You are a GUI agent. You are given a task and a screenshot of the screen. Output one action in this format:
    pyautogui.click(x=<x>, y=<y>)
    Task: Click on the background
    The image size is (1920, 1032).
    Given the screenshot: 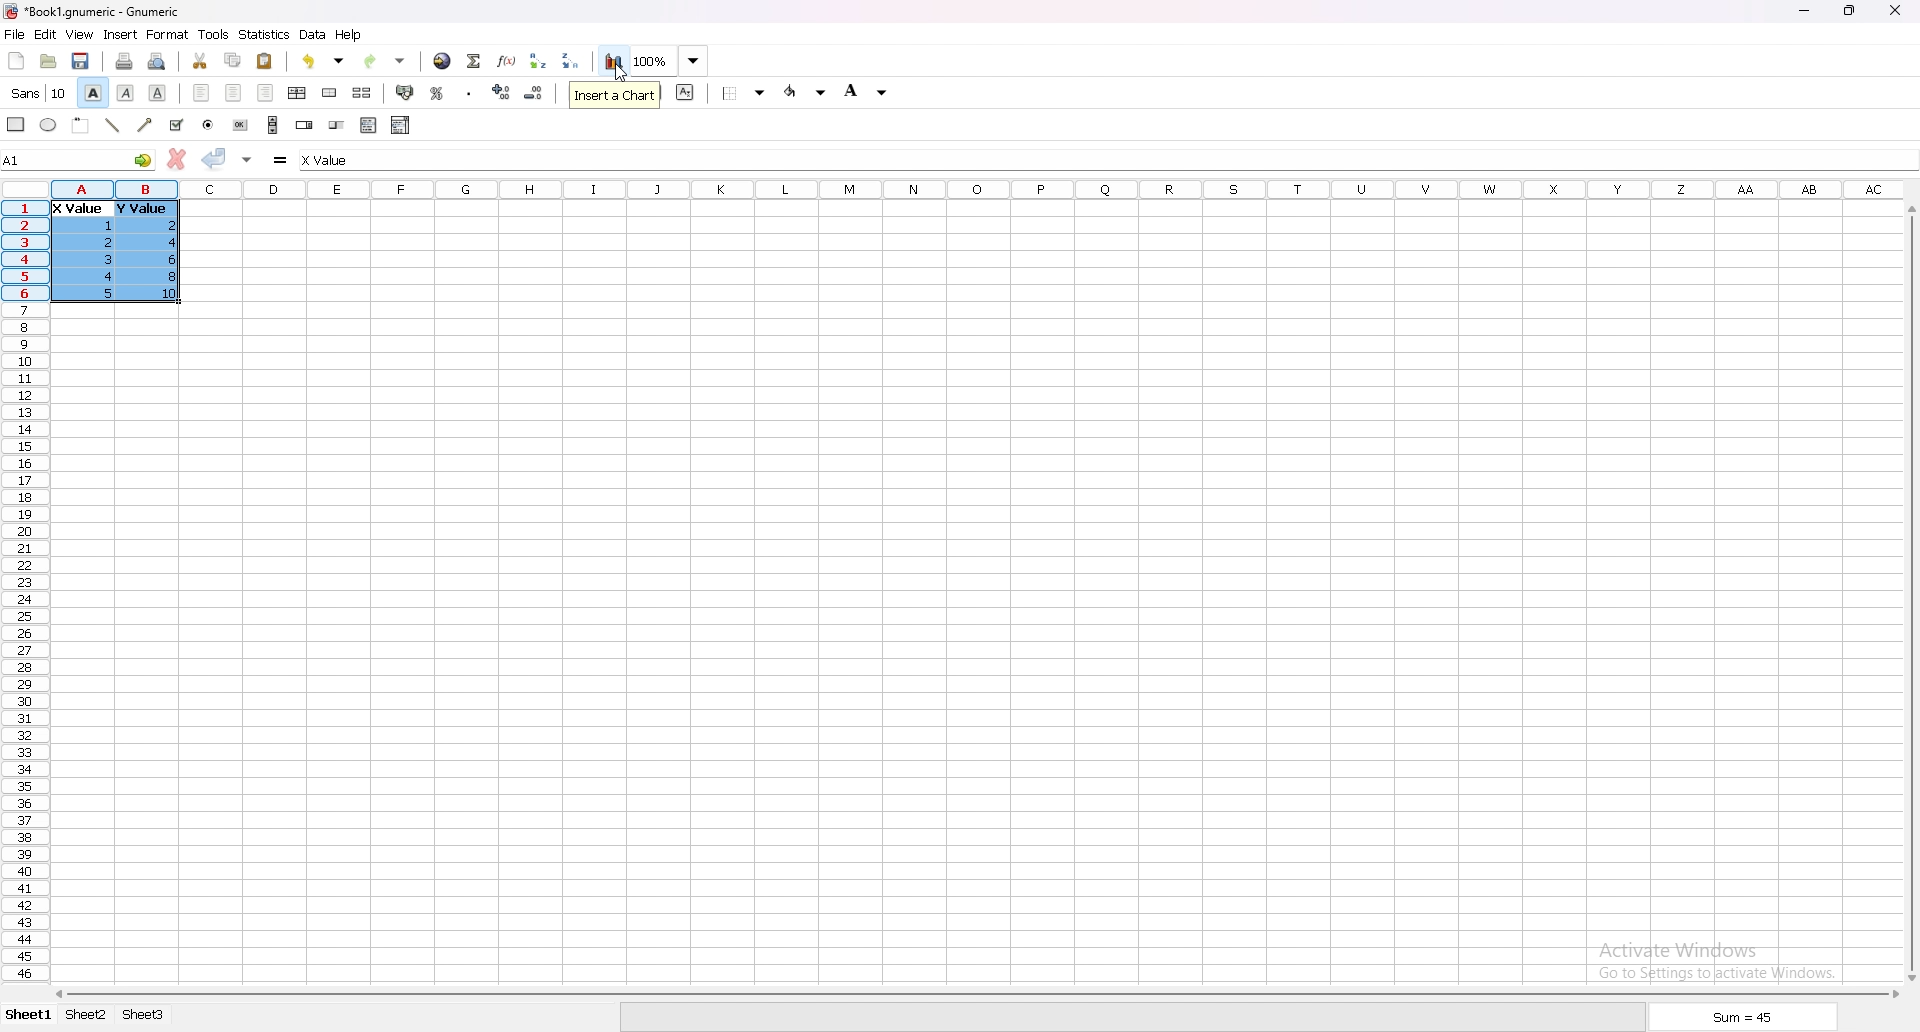 What is the action you would take?
    pyautogui.click(x=866, y=90)
    